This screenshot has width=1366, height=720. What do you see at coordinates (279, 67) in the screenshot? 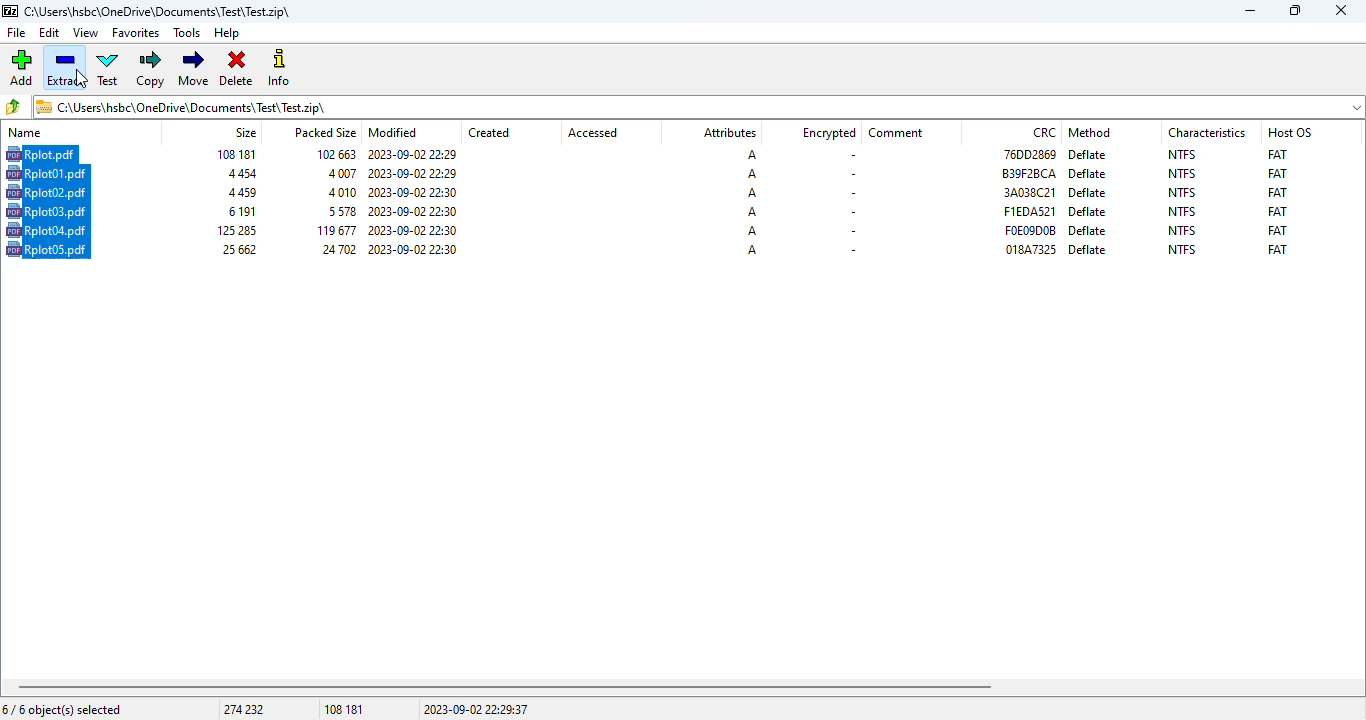
I see `info` at bounding box center [279, 67].